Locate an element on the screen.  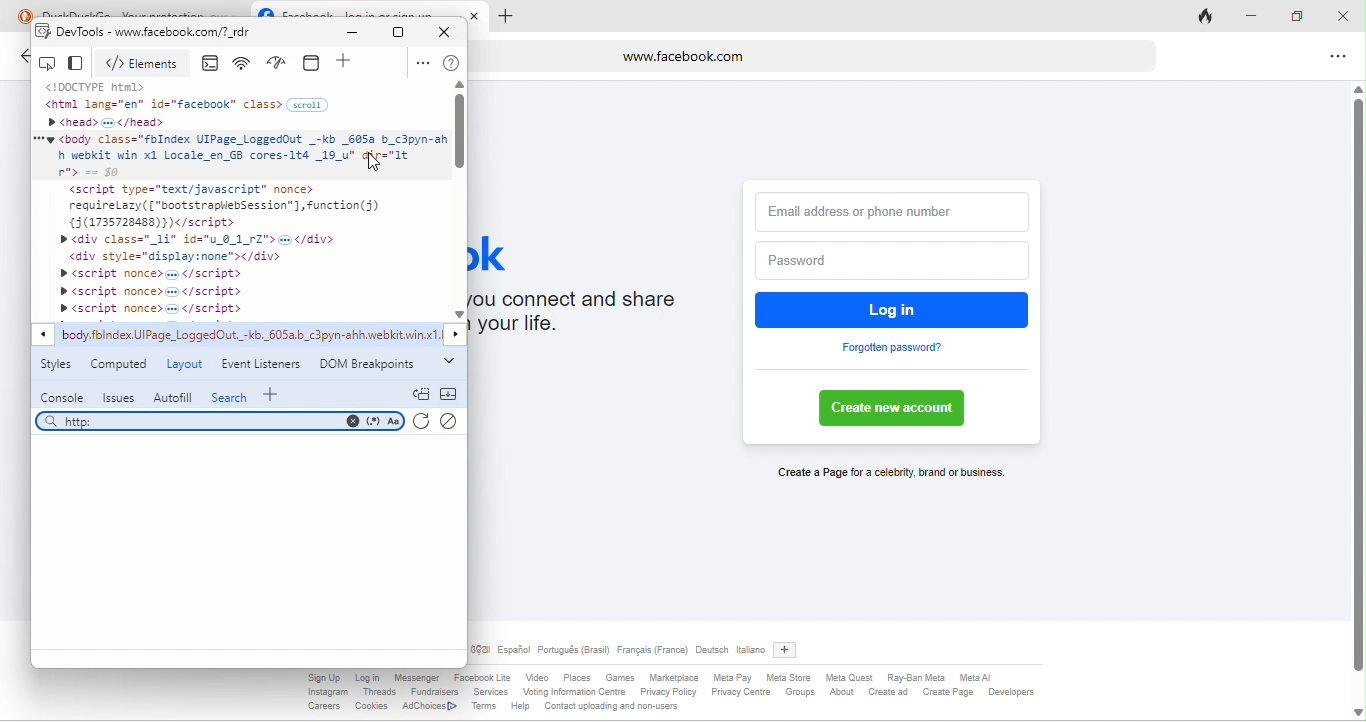
minimize is located at coordinates (357, 33).